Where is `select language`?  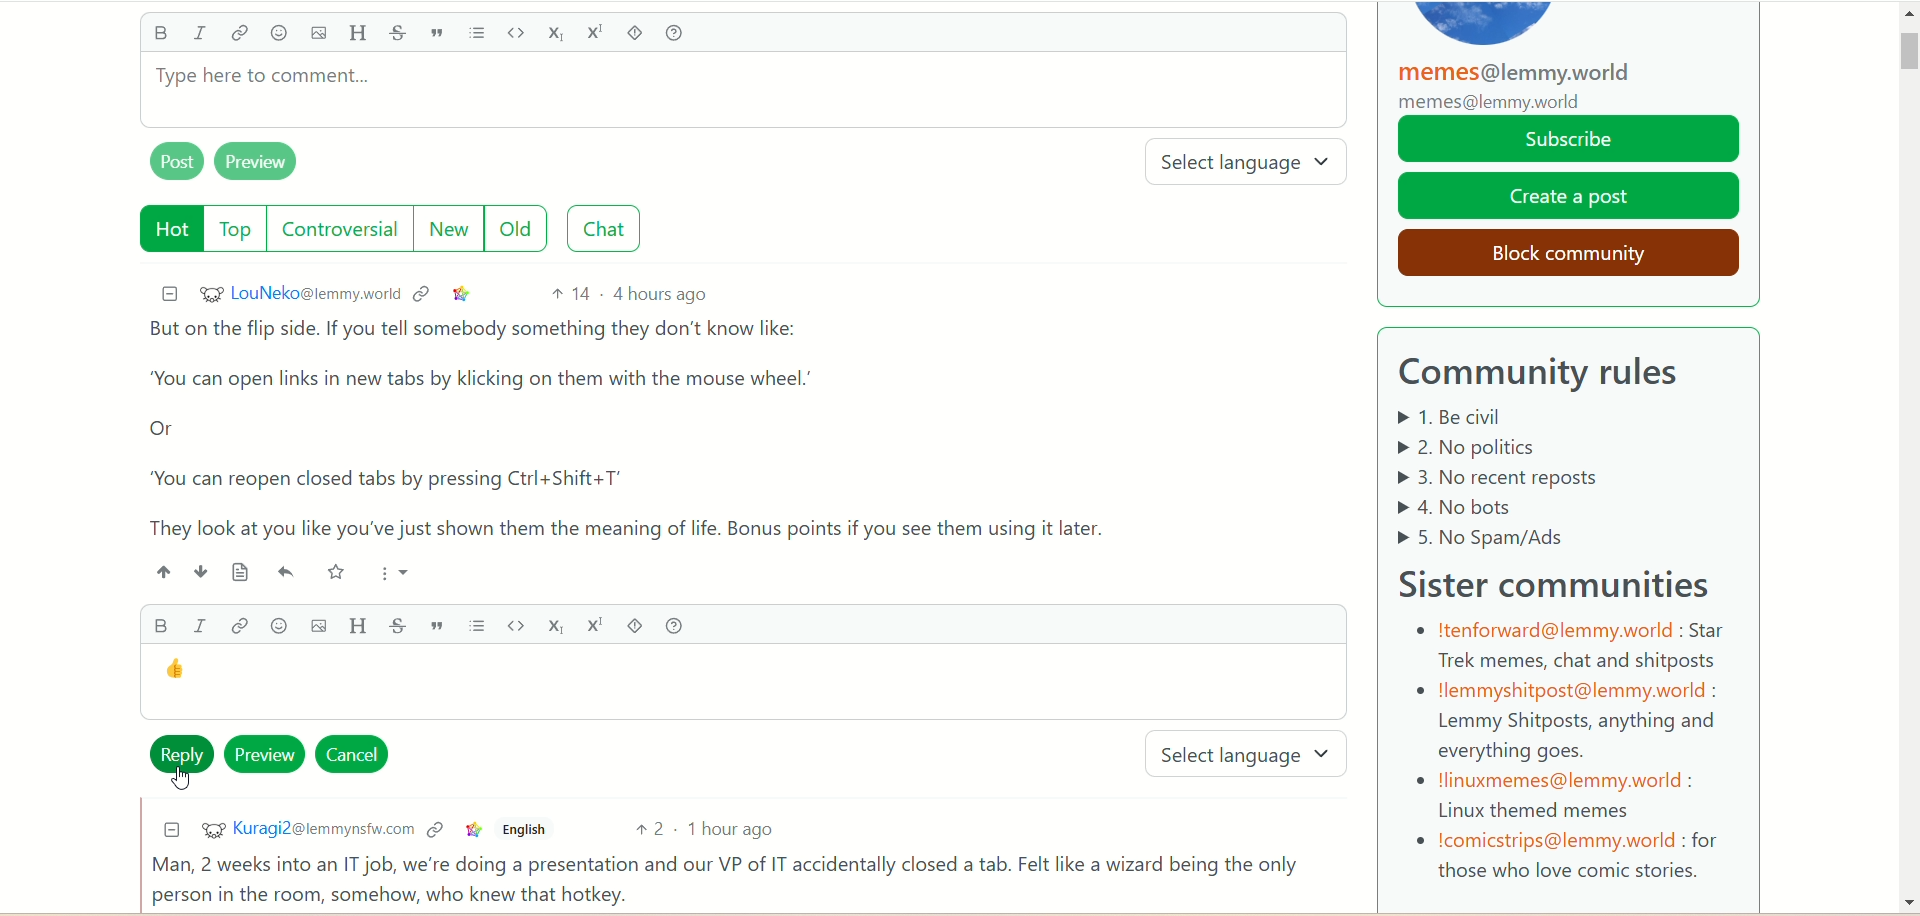
select language is located at coordinates (1255, 164).